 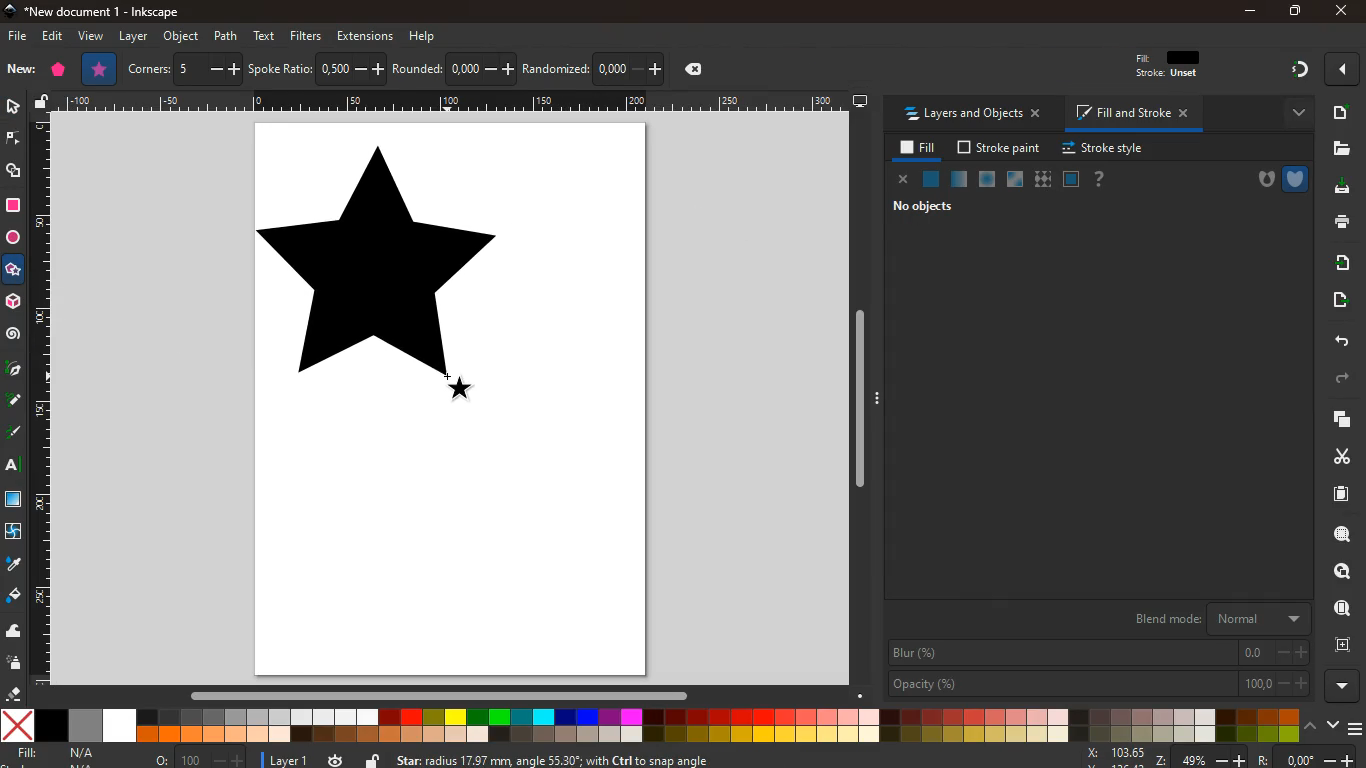 I want to click on help, so click(x=424, y=38).